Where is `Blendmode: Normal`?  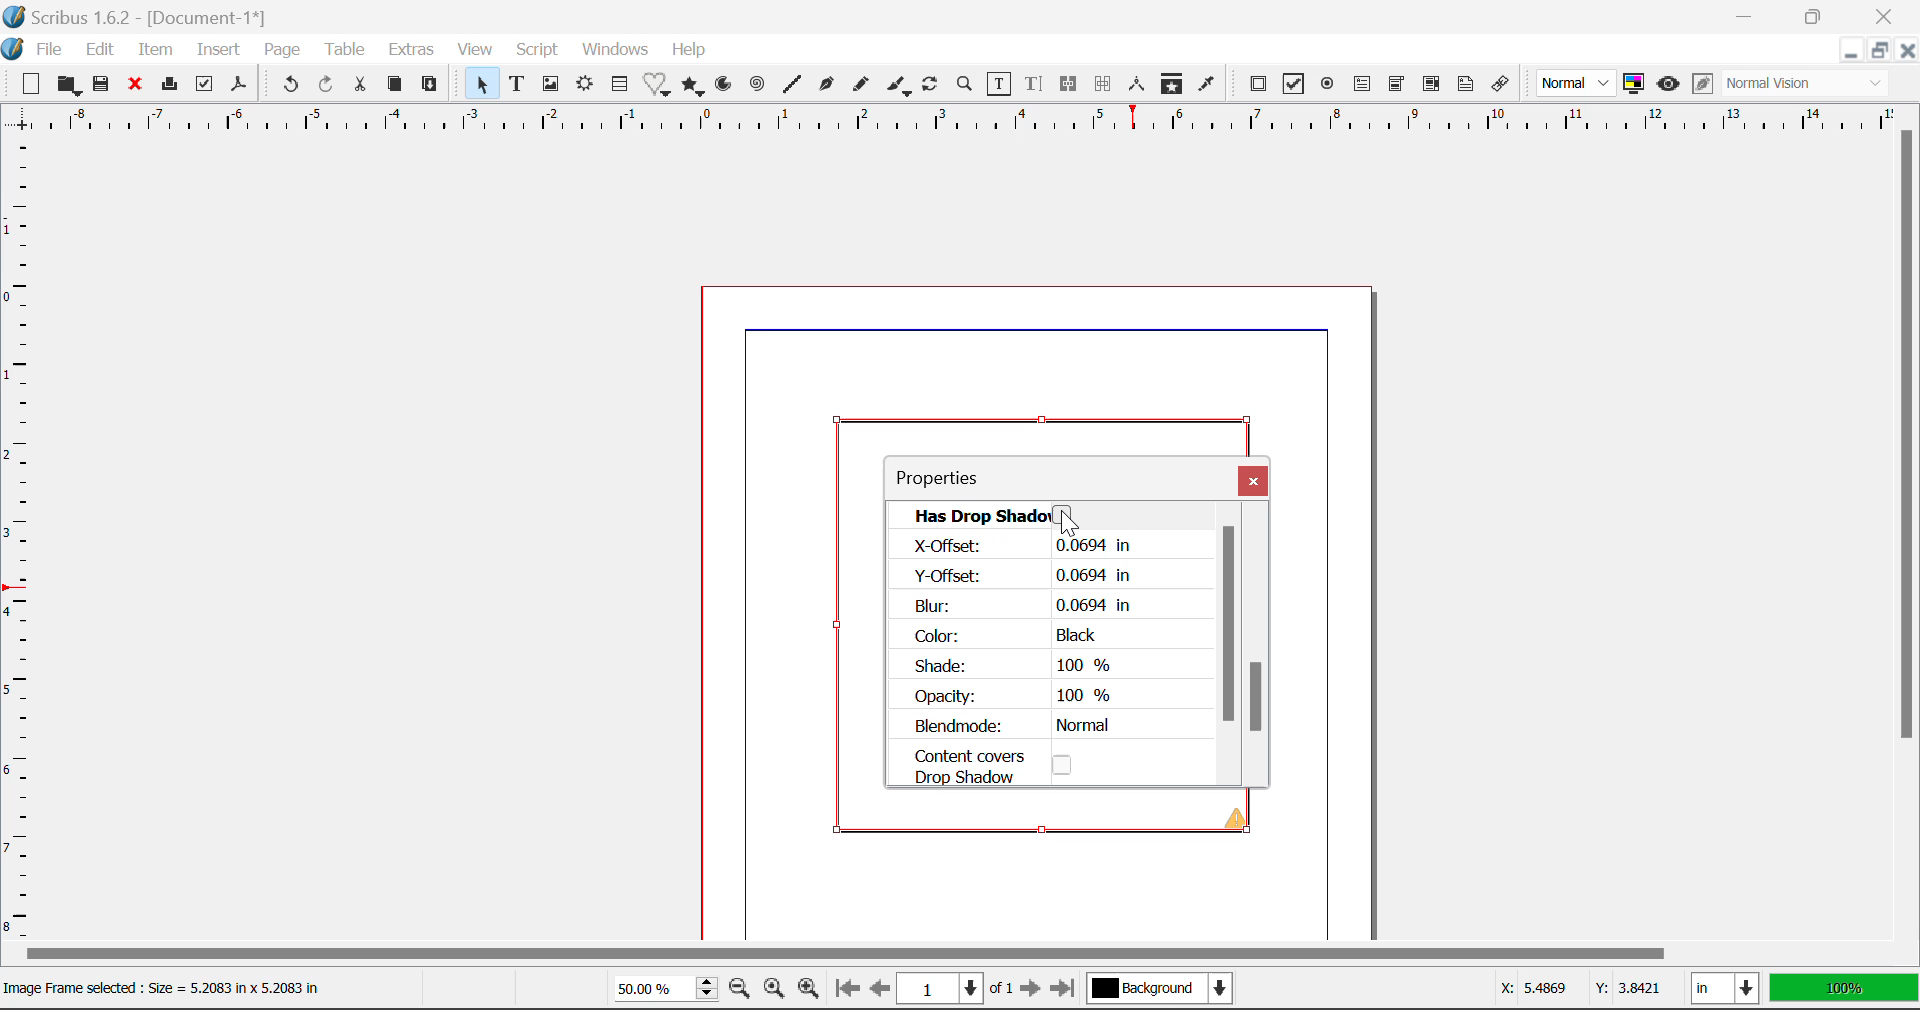 Blendmode: Normal is located at coordinates (1020, 726).